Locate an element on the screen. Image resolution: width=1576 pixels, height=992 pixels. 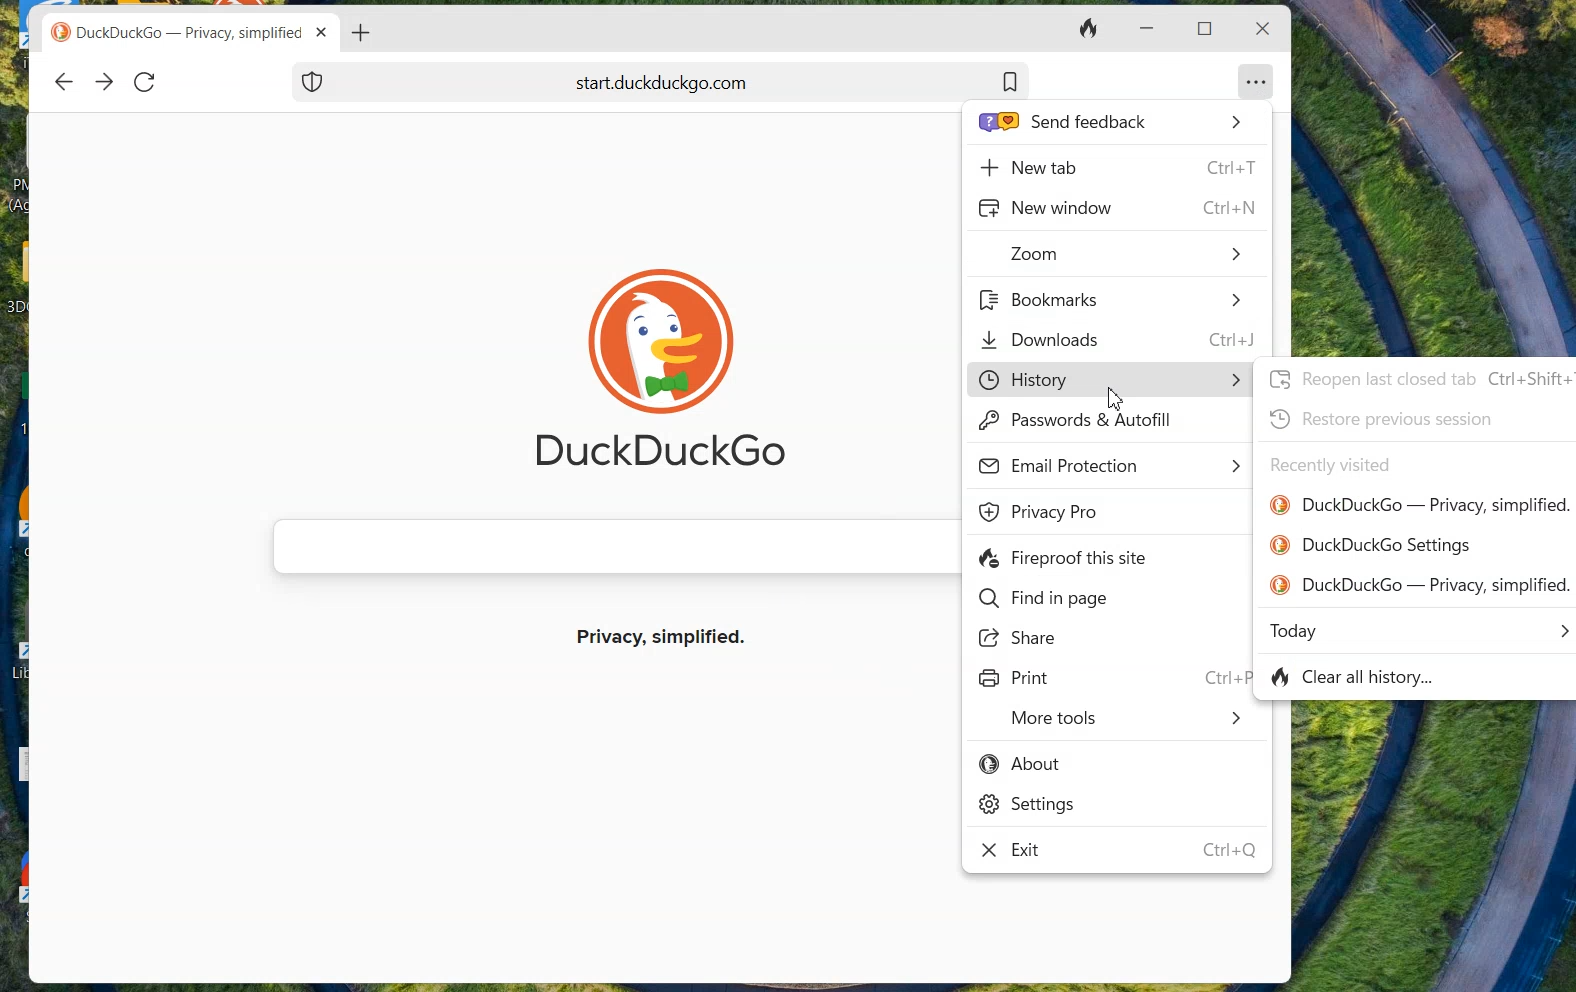
Share is located at coordinates (1024, 640).